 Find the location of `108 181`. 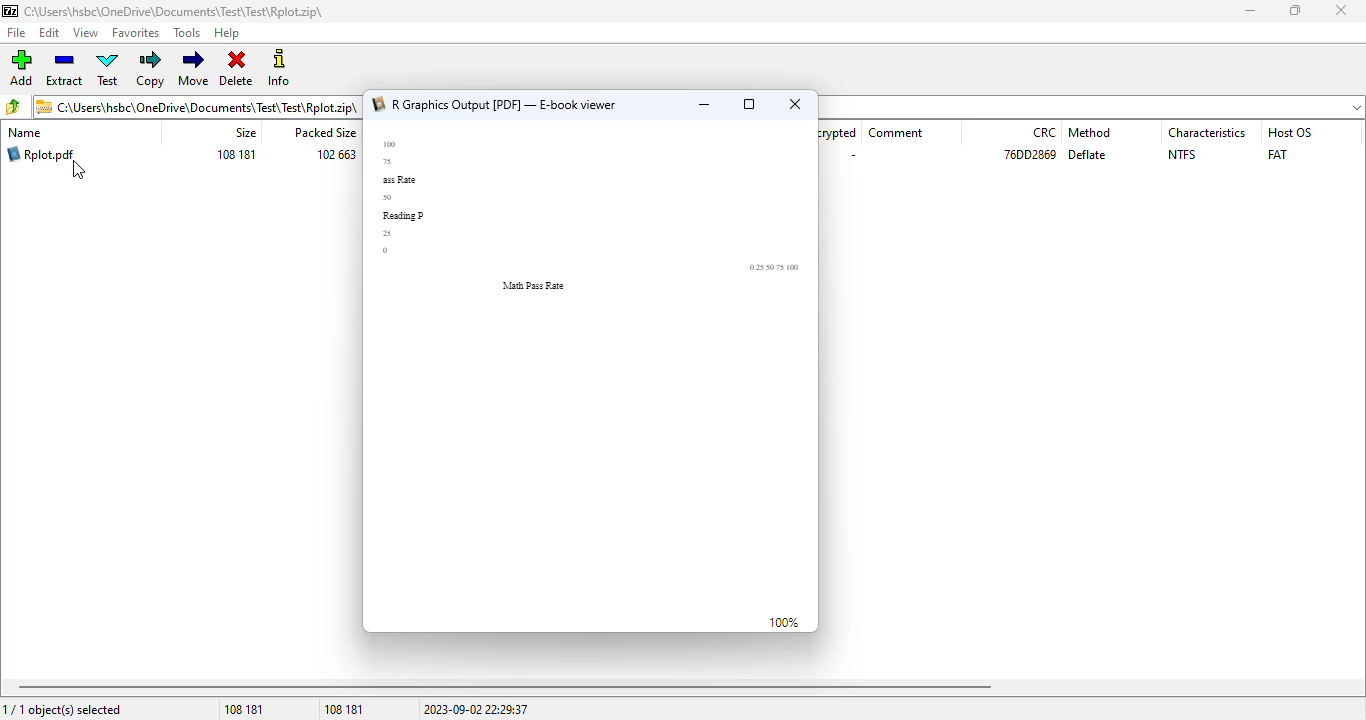

108 181 is located at coordinates (243, 710).